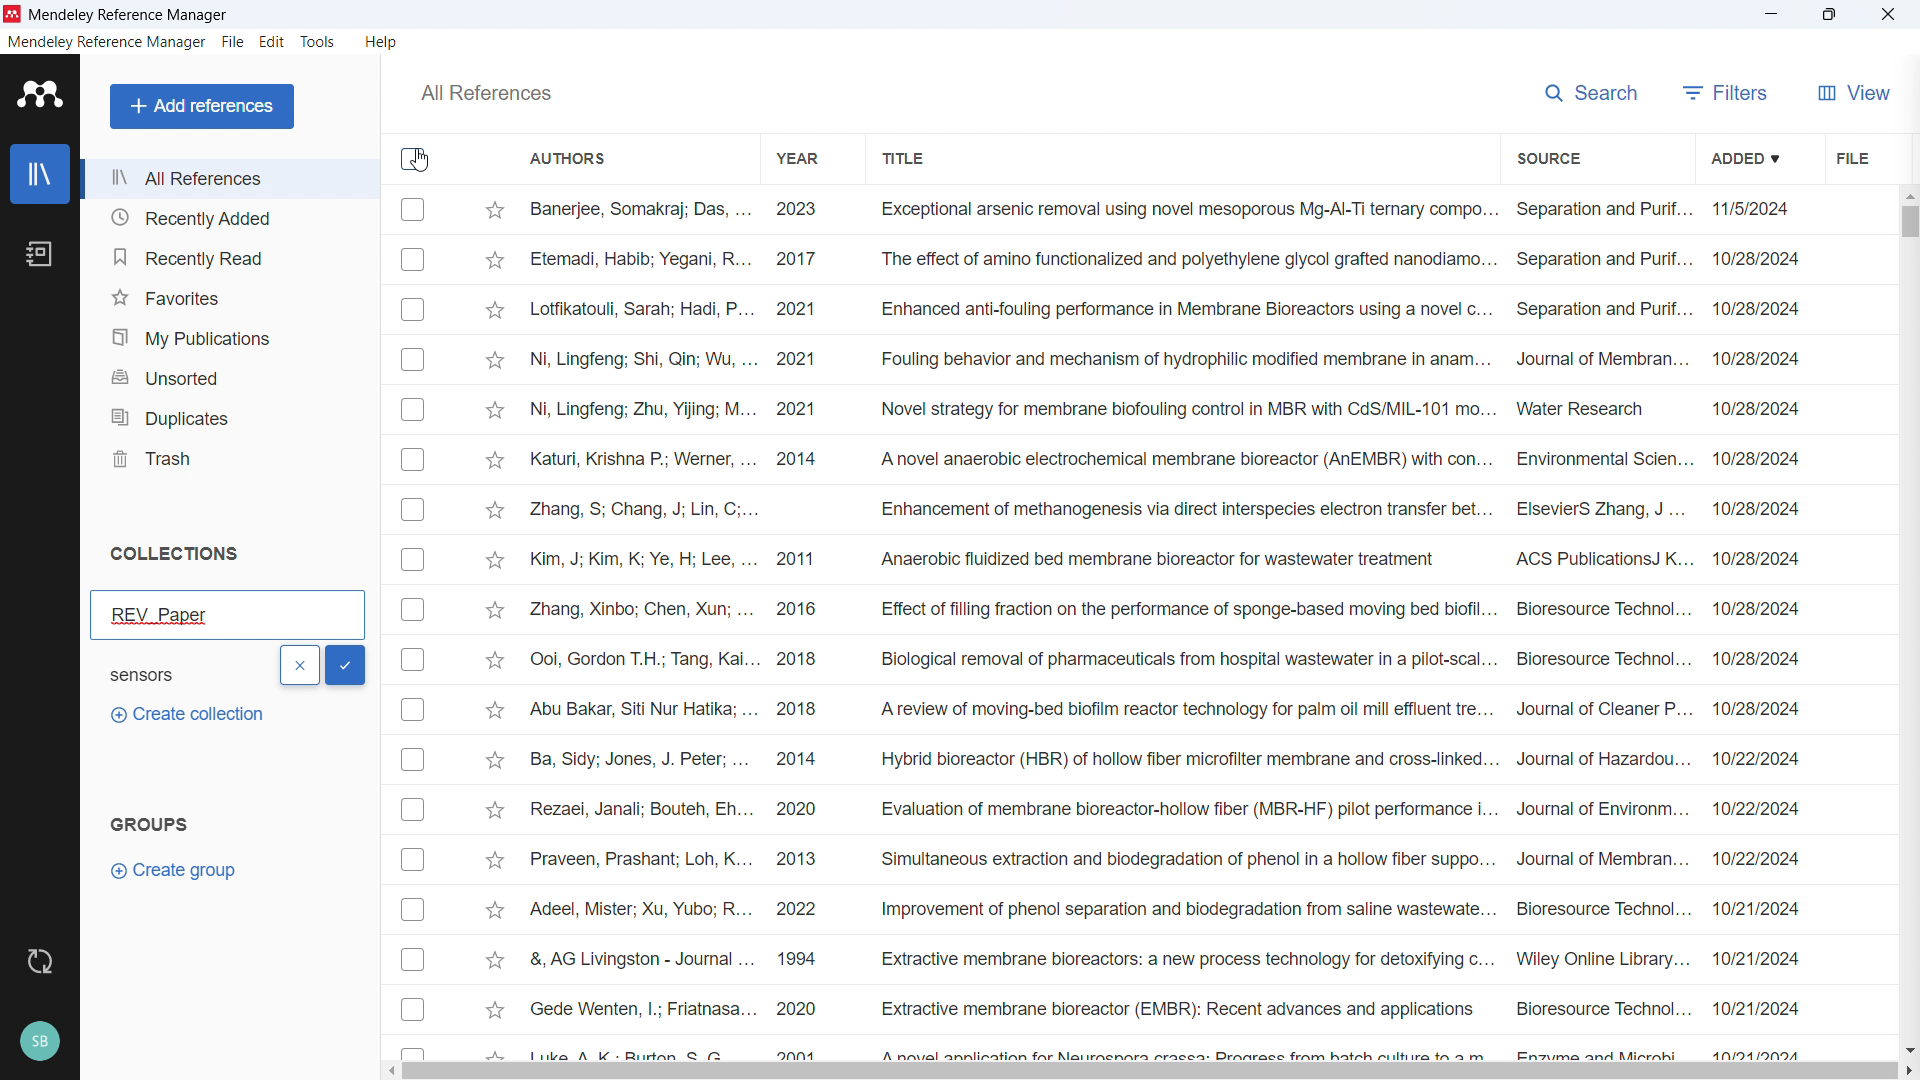  I want to click on edit, so click(271, 43).